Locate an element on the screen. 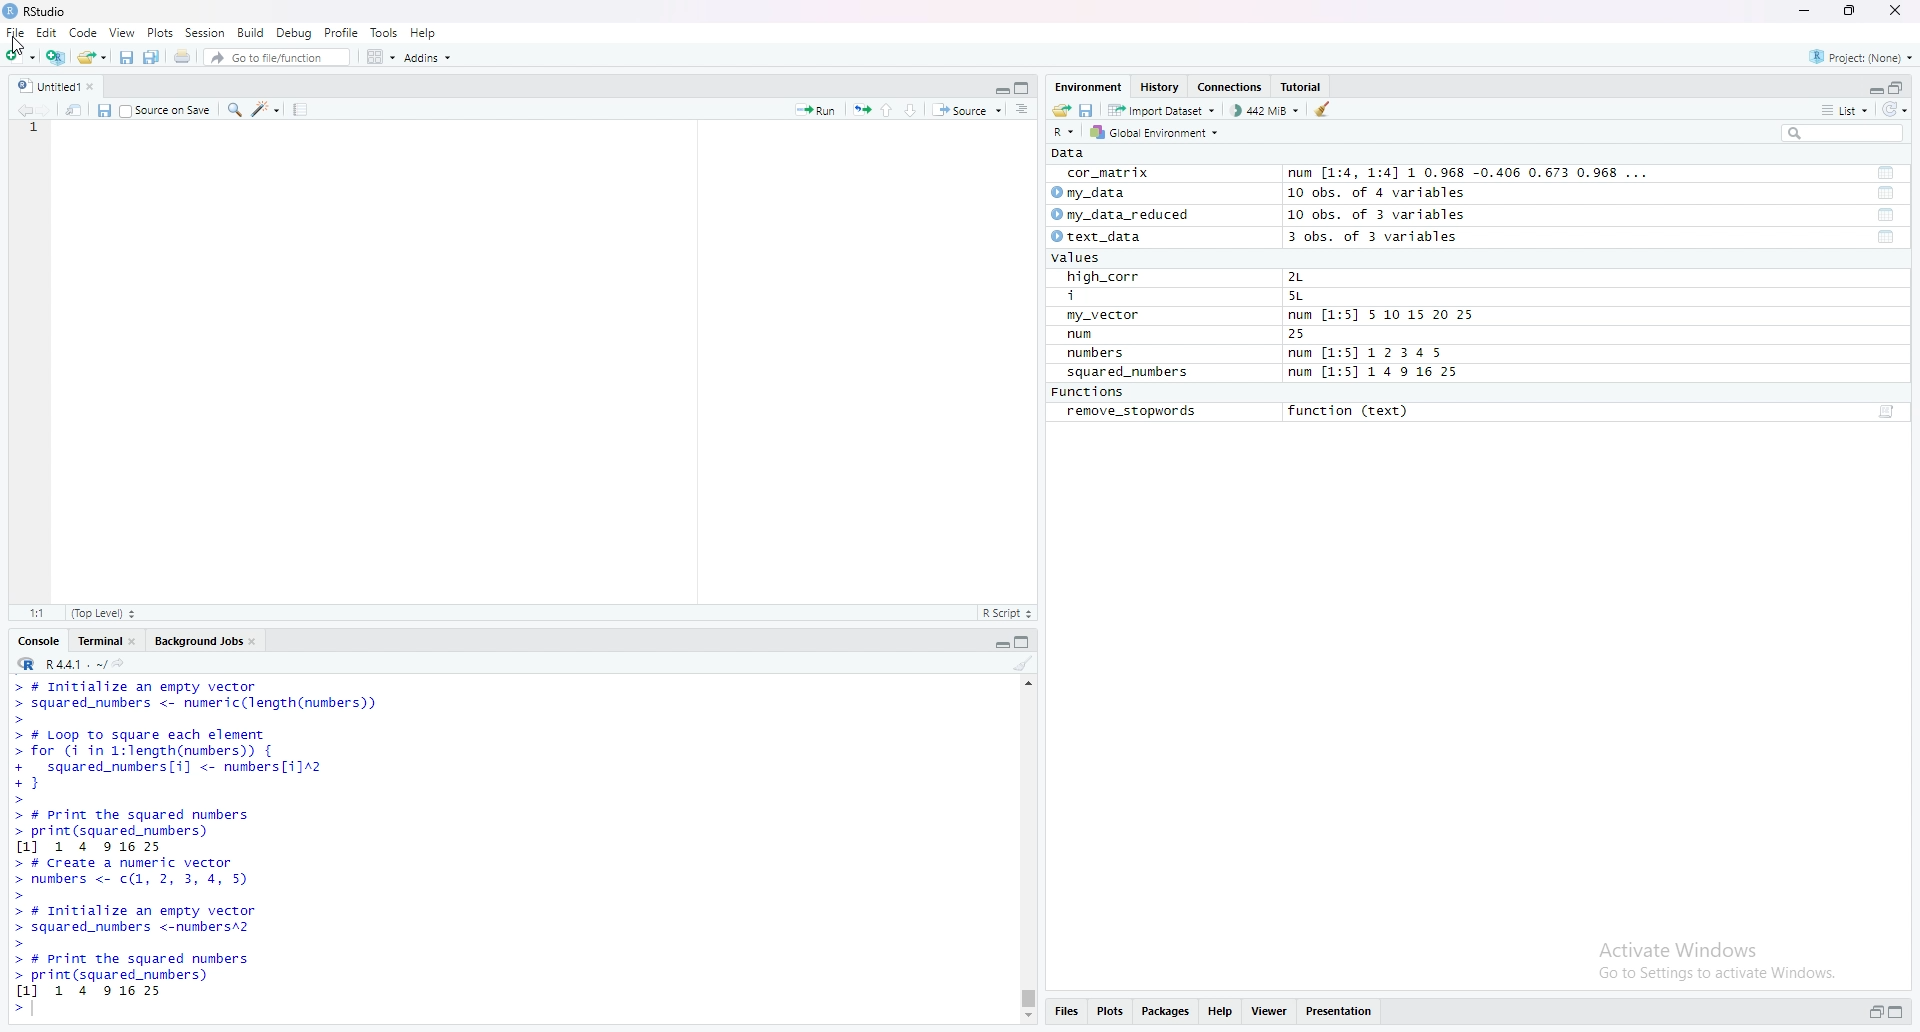  Import dataset is located at coordinates (1163, 110).